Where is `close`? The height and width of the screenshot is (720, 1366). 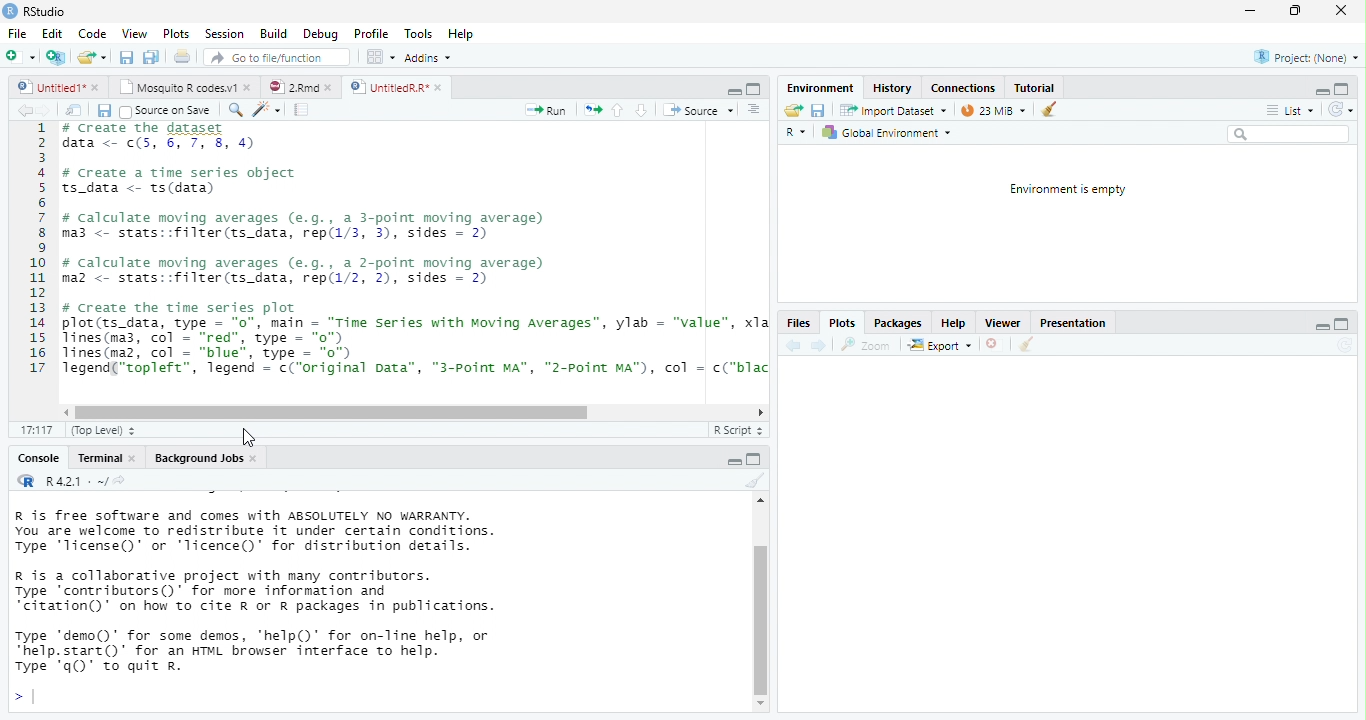
close is located at coordinates (332, 88).